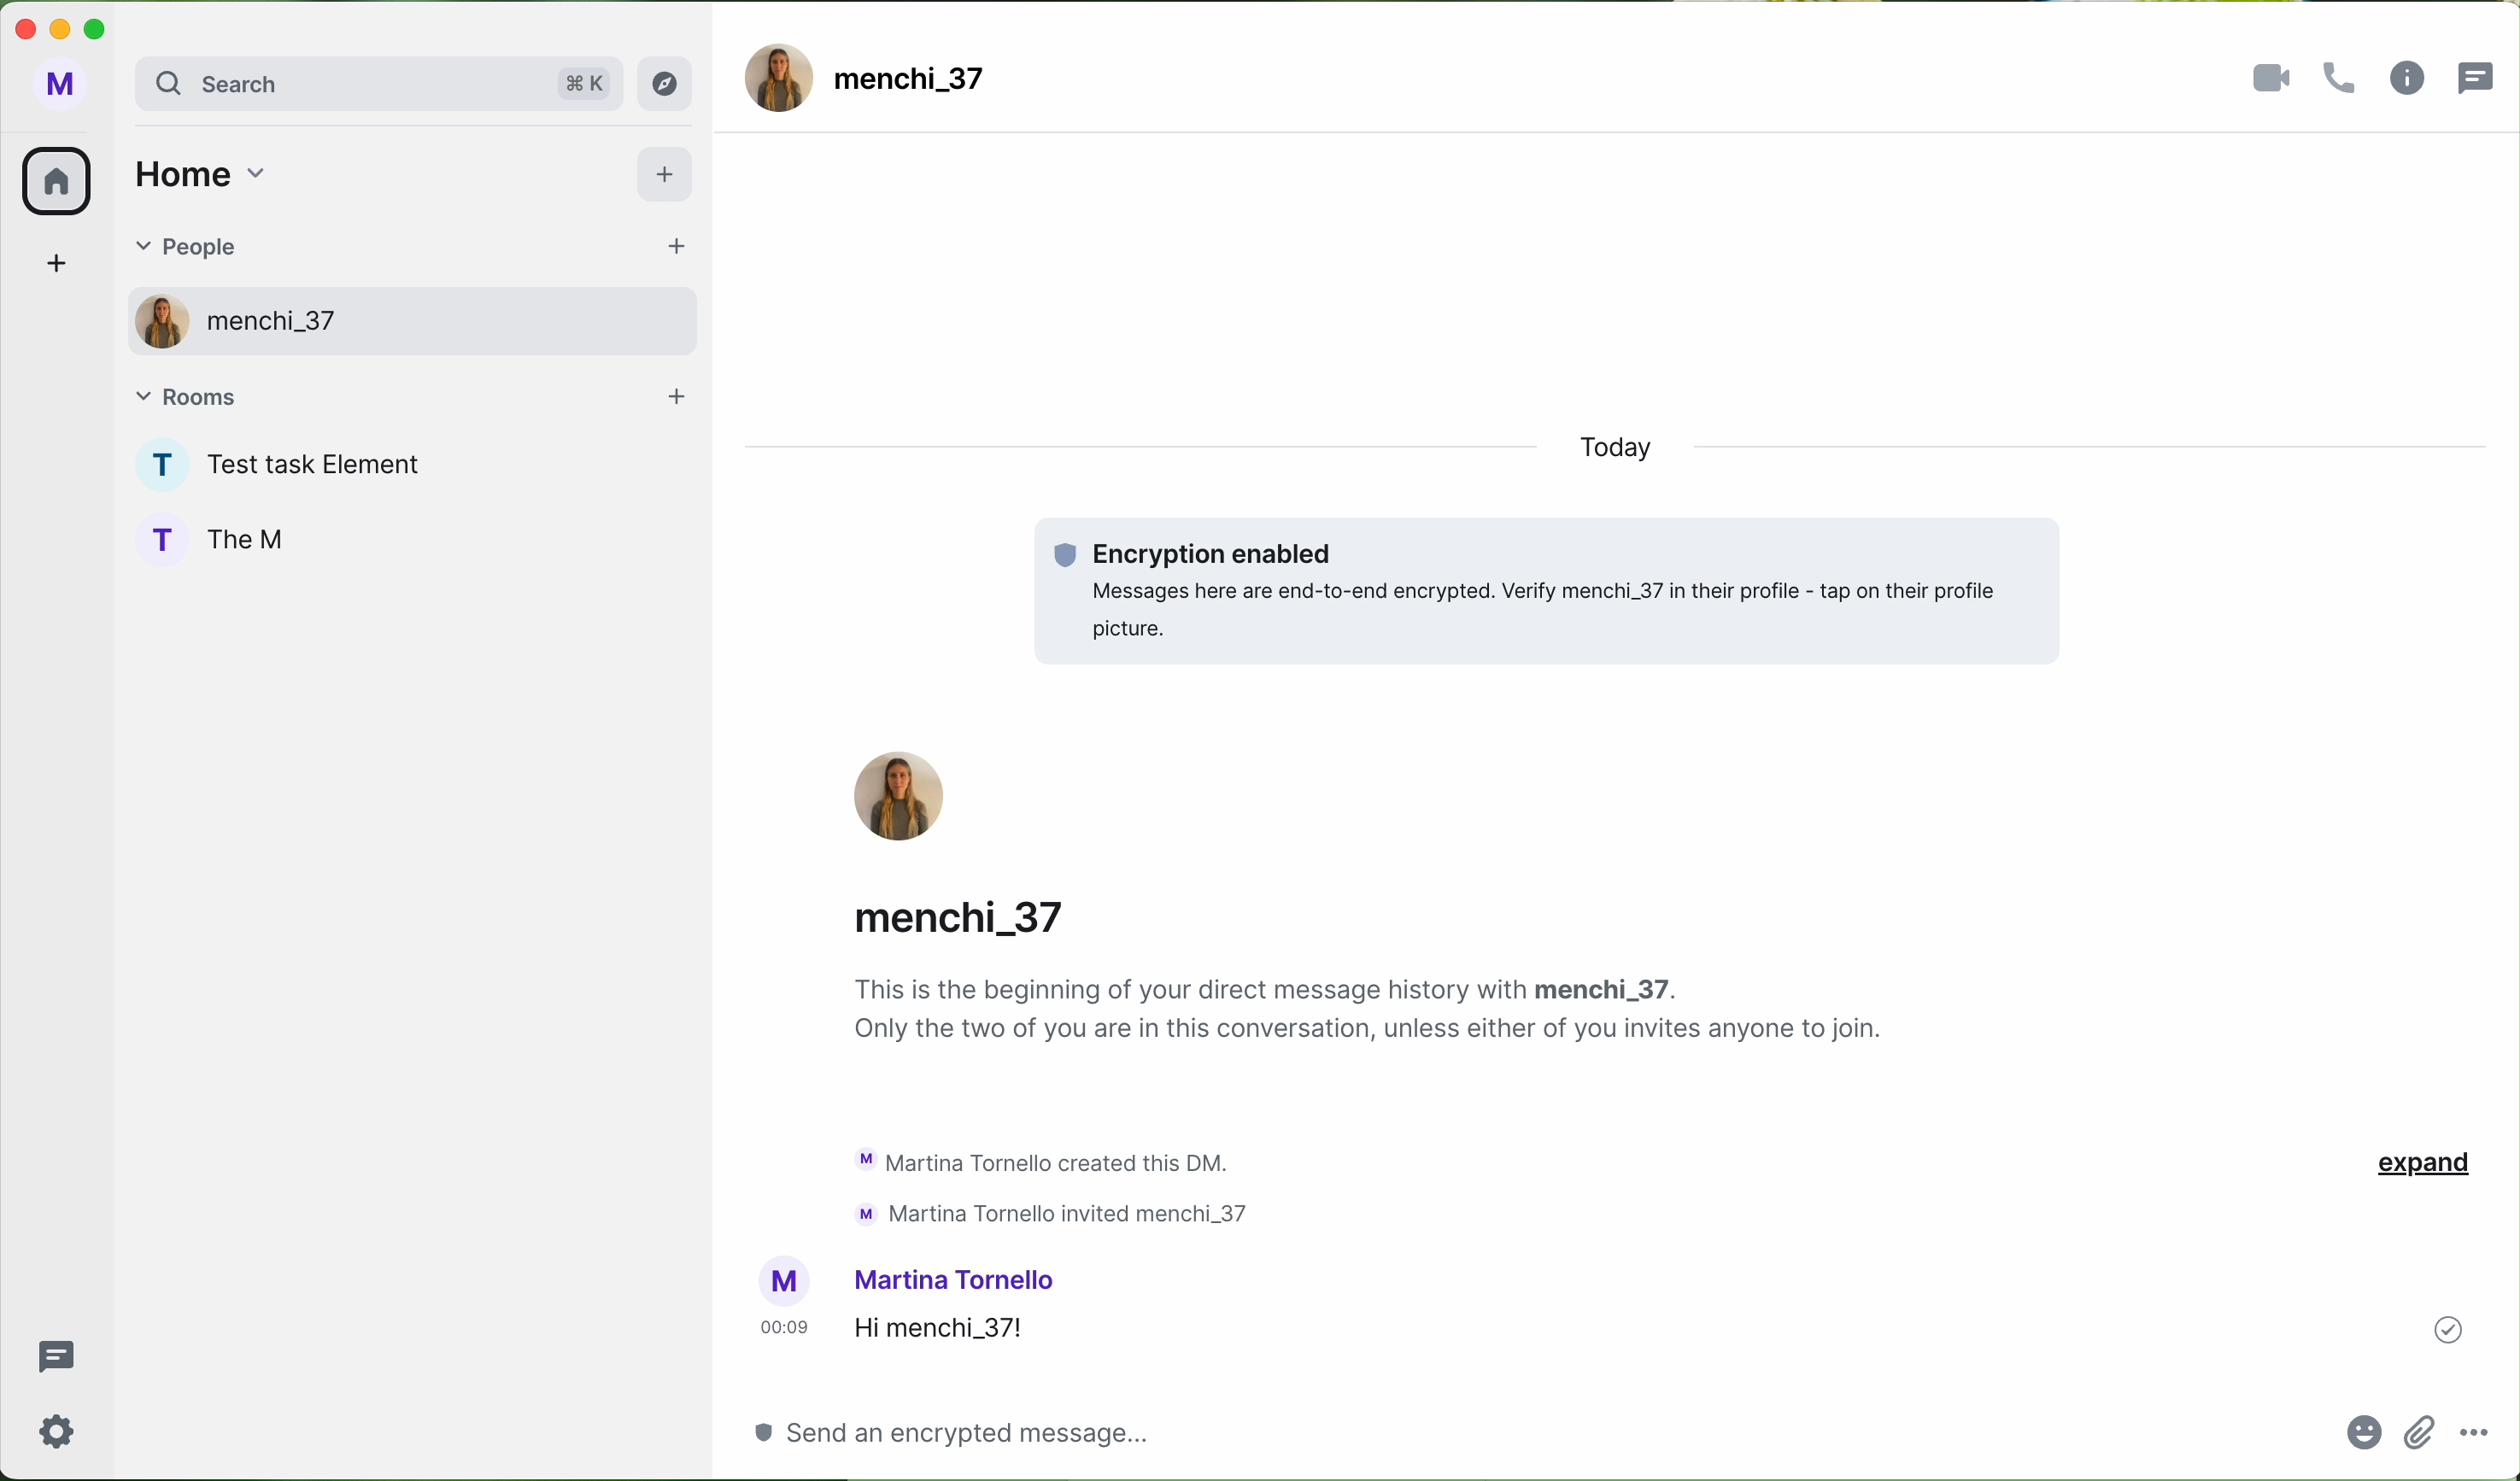 The width and height of the screenshot is (2520, 1481). Describe the element at coordinates (321, 250) in the screenshot. I see `people tab` at that location.